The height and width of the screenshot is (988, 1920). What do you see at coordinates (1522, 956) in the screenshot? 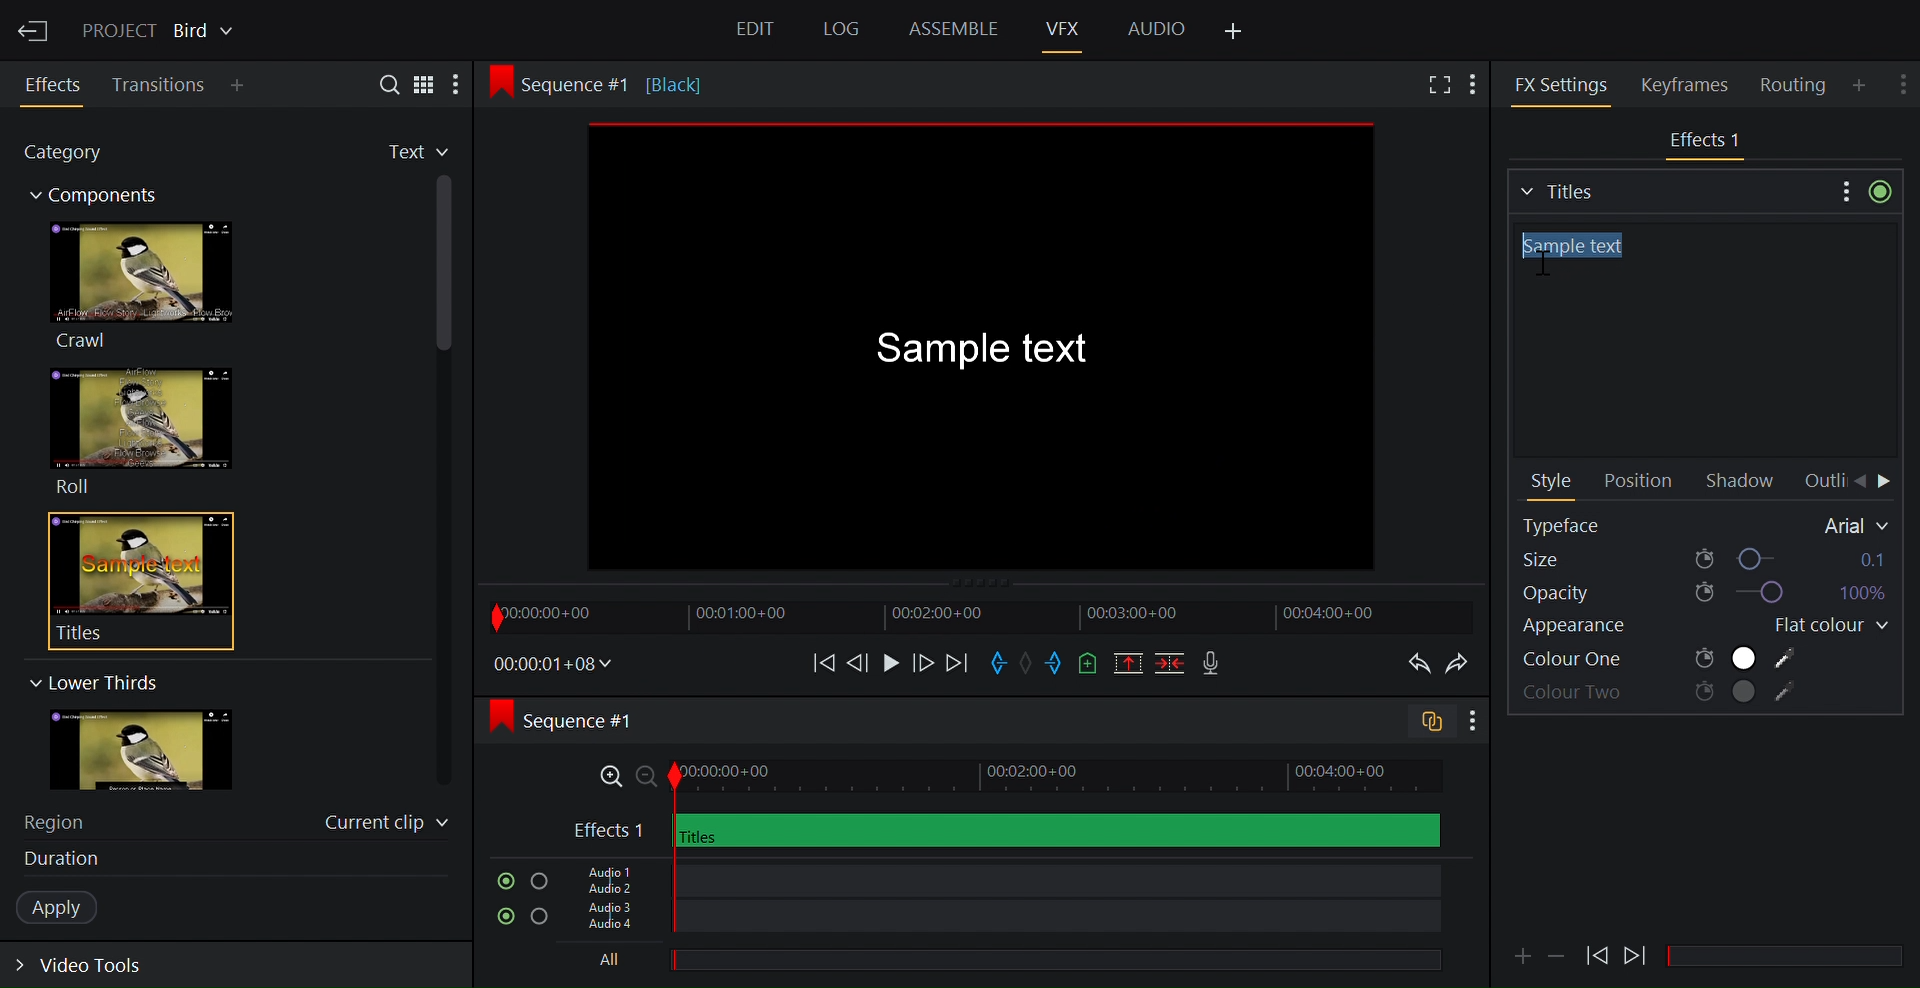
I see `Attachment` at bounding box center [1522, 956].